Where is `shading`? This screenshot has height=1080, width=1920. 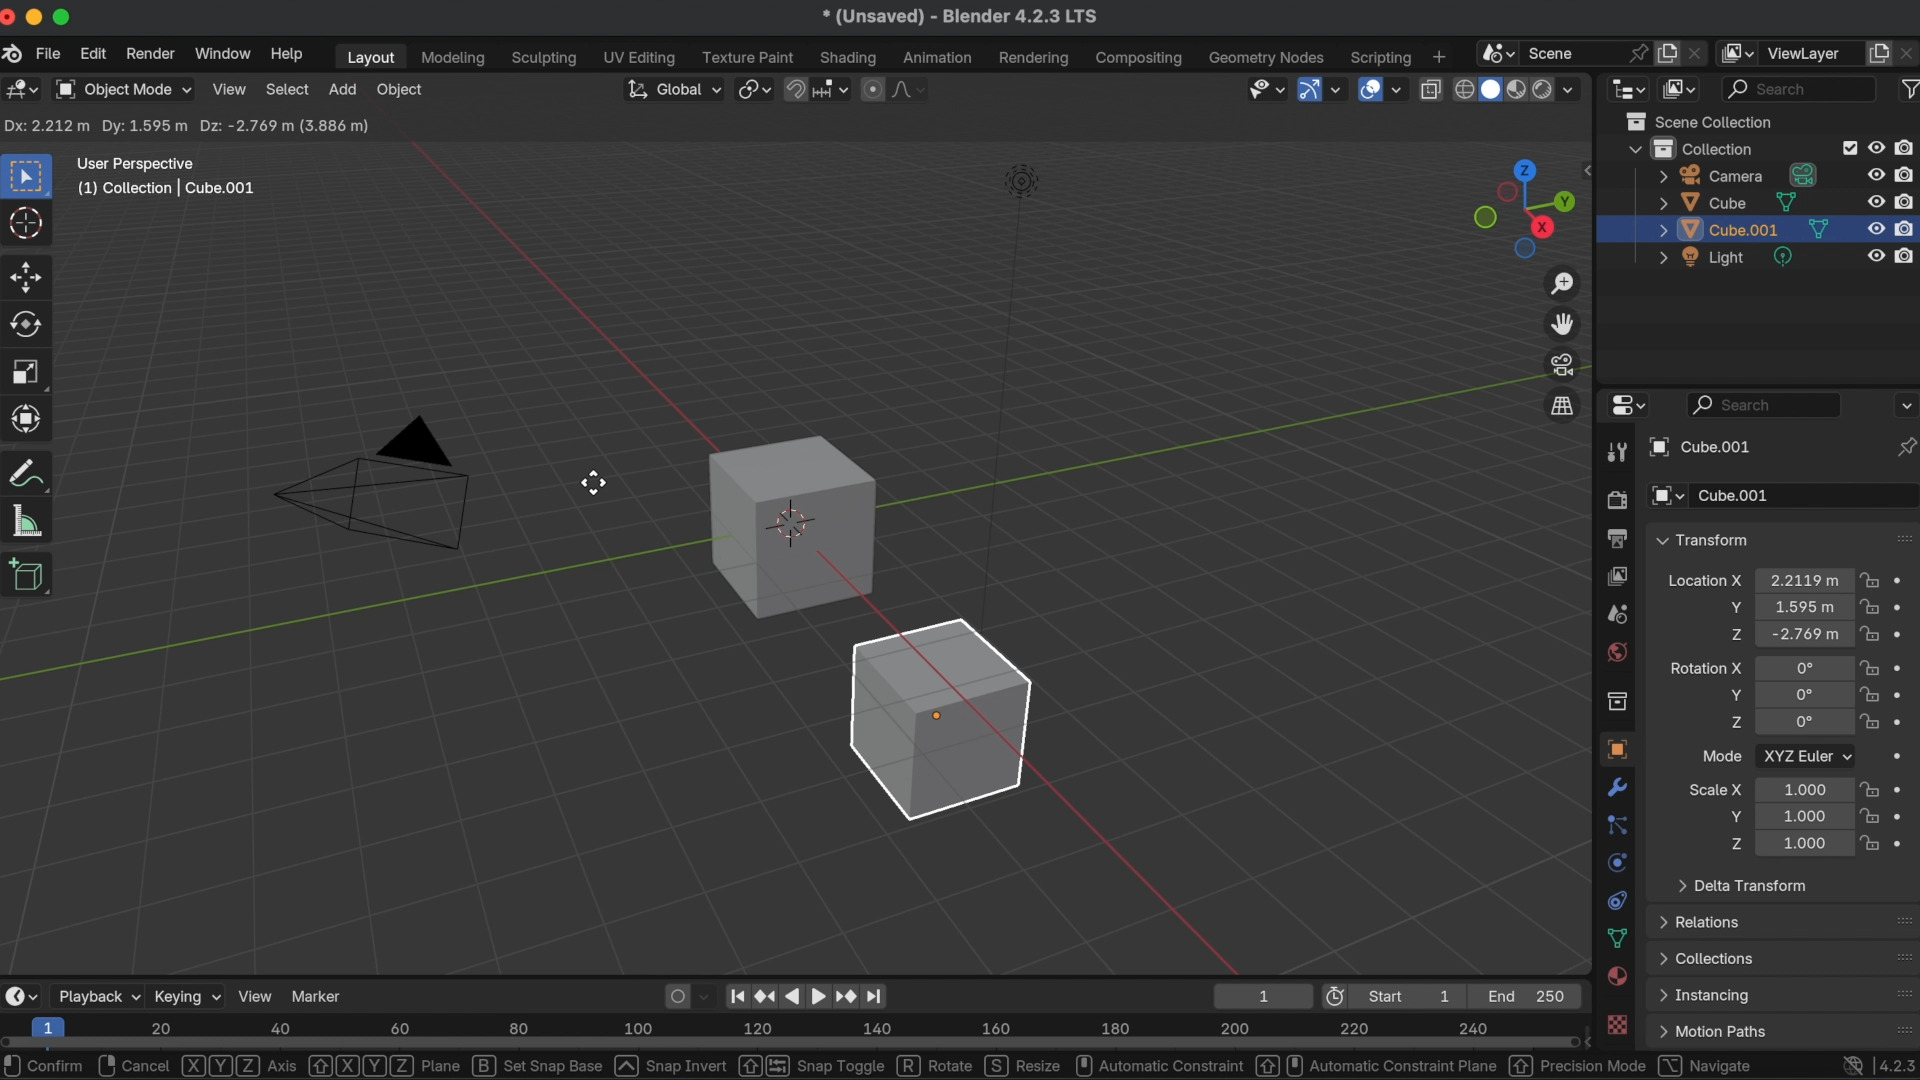
shading is located at coordinates (850, 57).